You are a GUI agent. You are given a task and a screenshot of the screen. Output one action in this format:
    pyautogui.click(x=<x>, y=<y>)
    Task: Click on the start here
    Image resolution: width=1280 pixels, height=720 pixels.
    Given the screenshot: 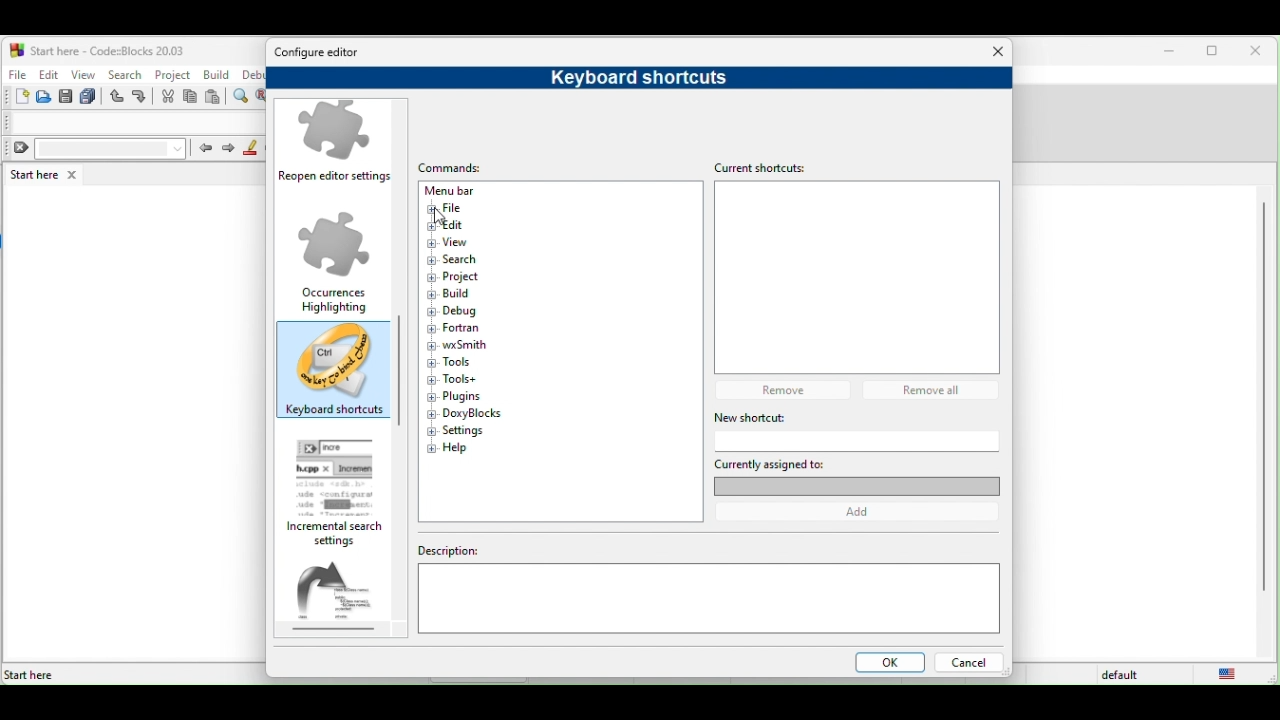 What is the action you would take?
    pyautogui.click(x=47, y=174)
    